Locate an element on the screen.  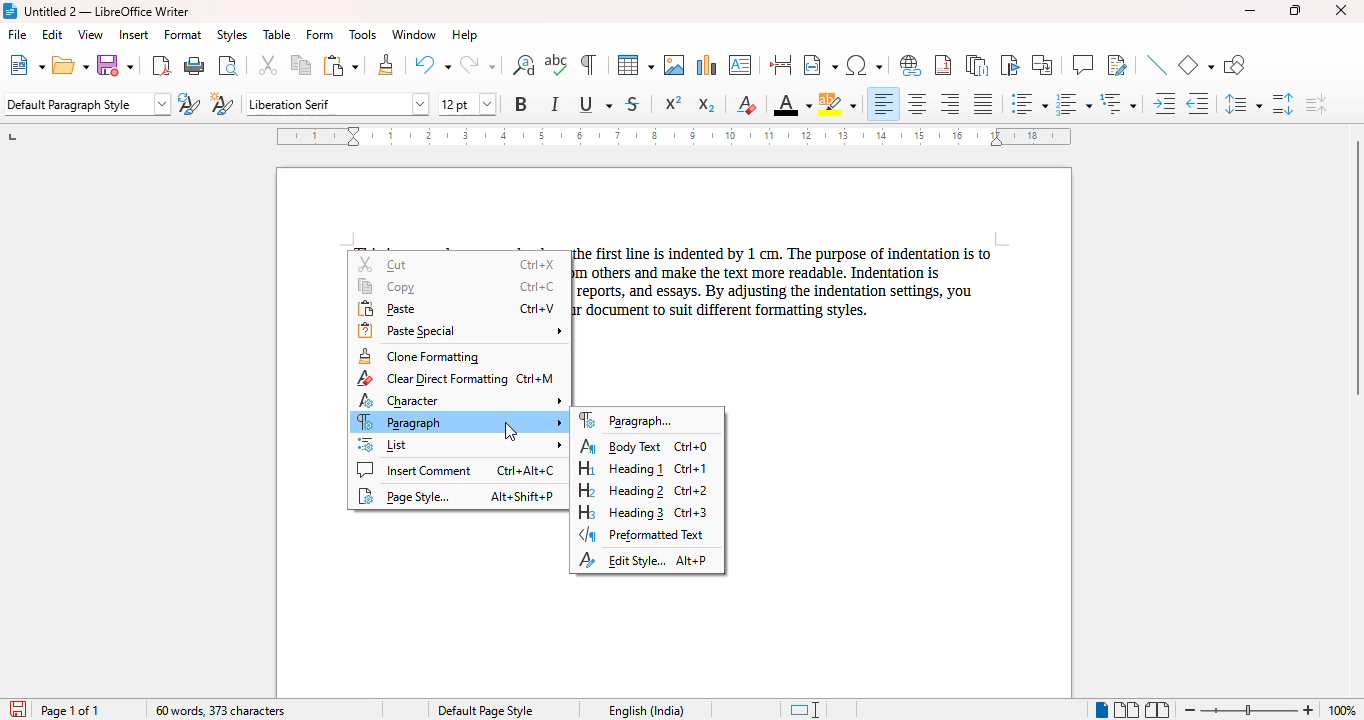
clone formatting is located at coordinates (419, 356).